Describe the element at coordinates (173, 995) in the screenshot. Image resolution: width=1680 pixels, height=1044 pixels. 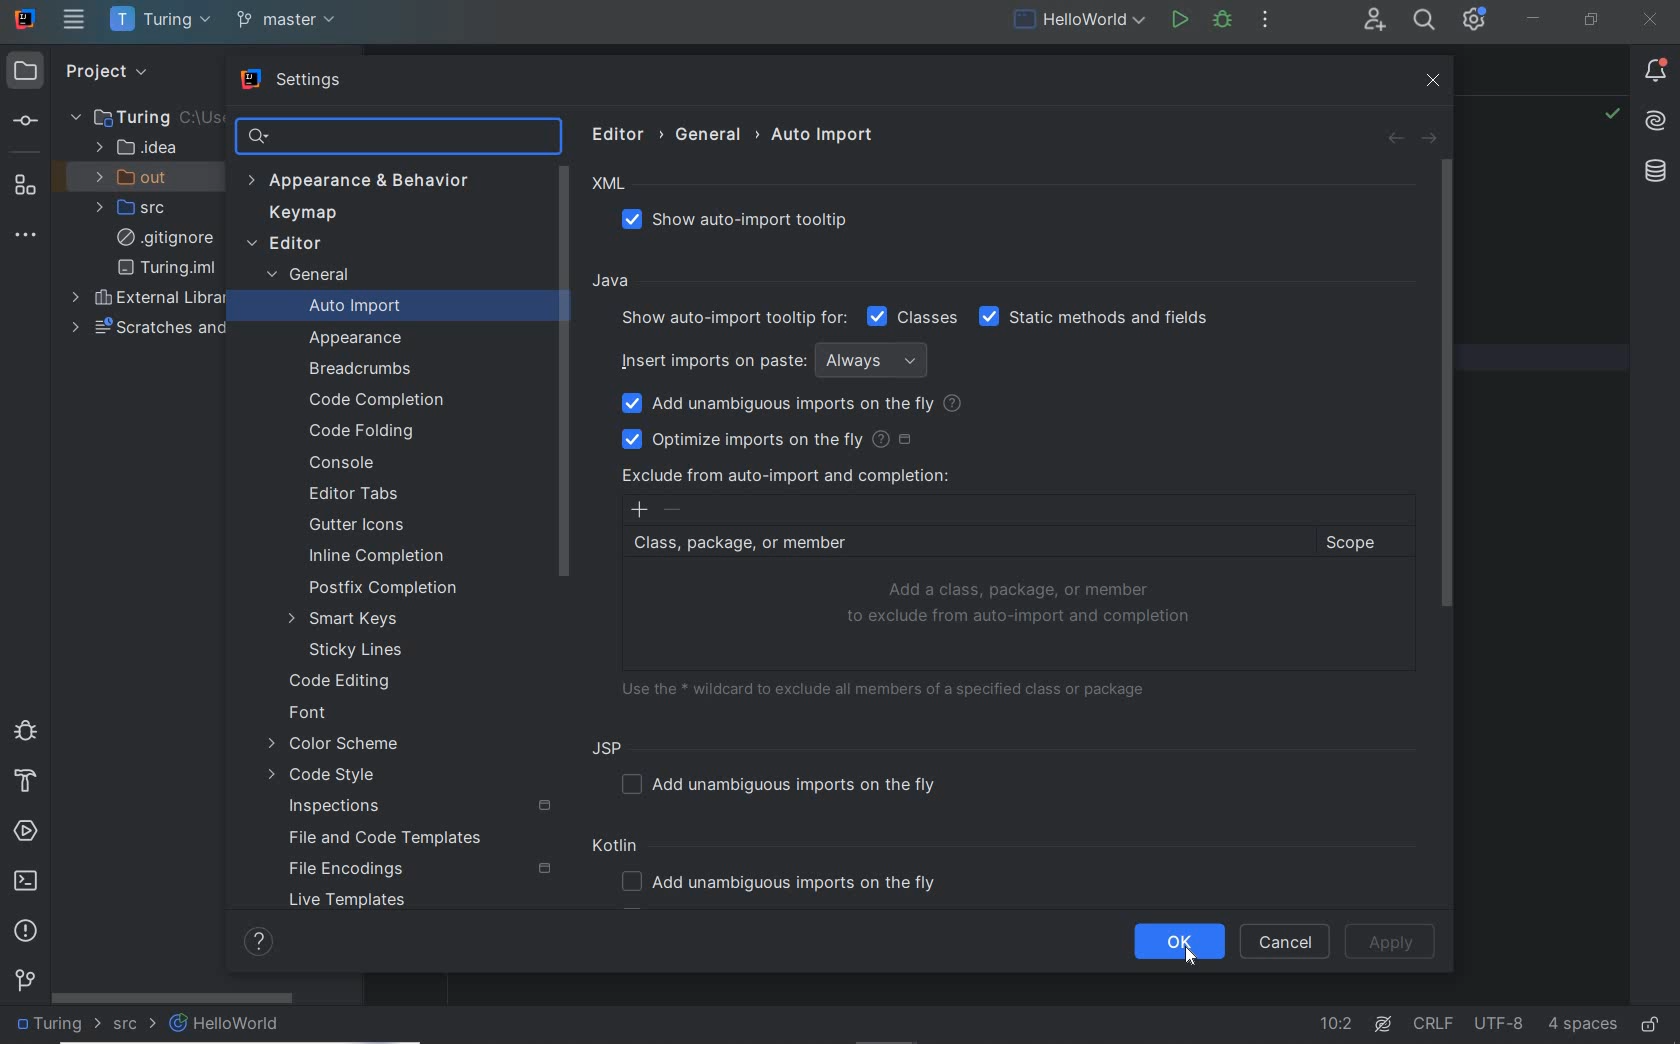
I see `SCROLLBAR` at that location.